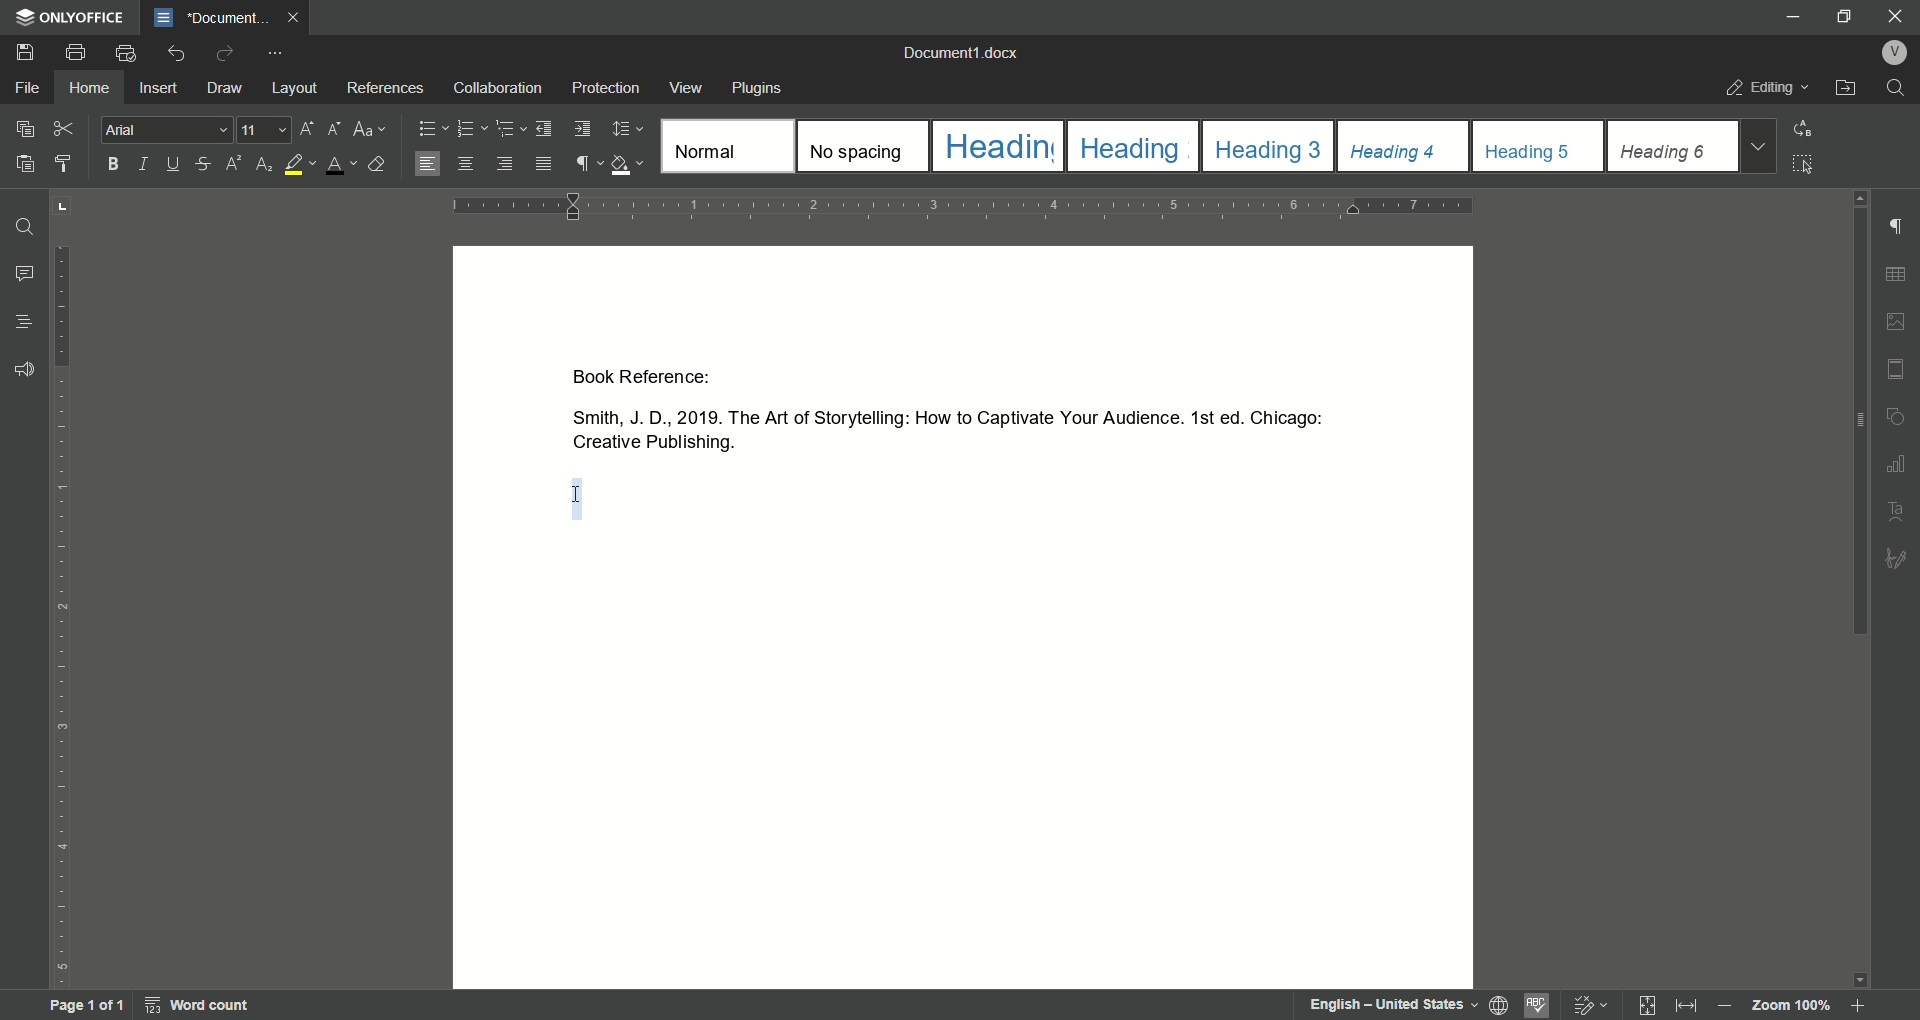  I want to click on username logo, so click(1894, 52).